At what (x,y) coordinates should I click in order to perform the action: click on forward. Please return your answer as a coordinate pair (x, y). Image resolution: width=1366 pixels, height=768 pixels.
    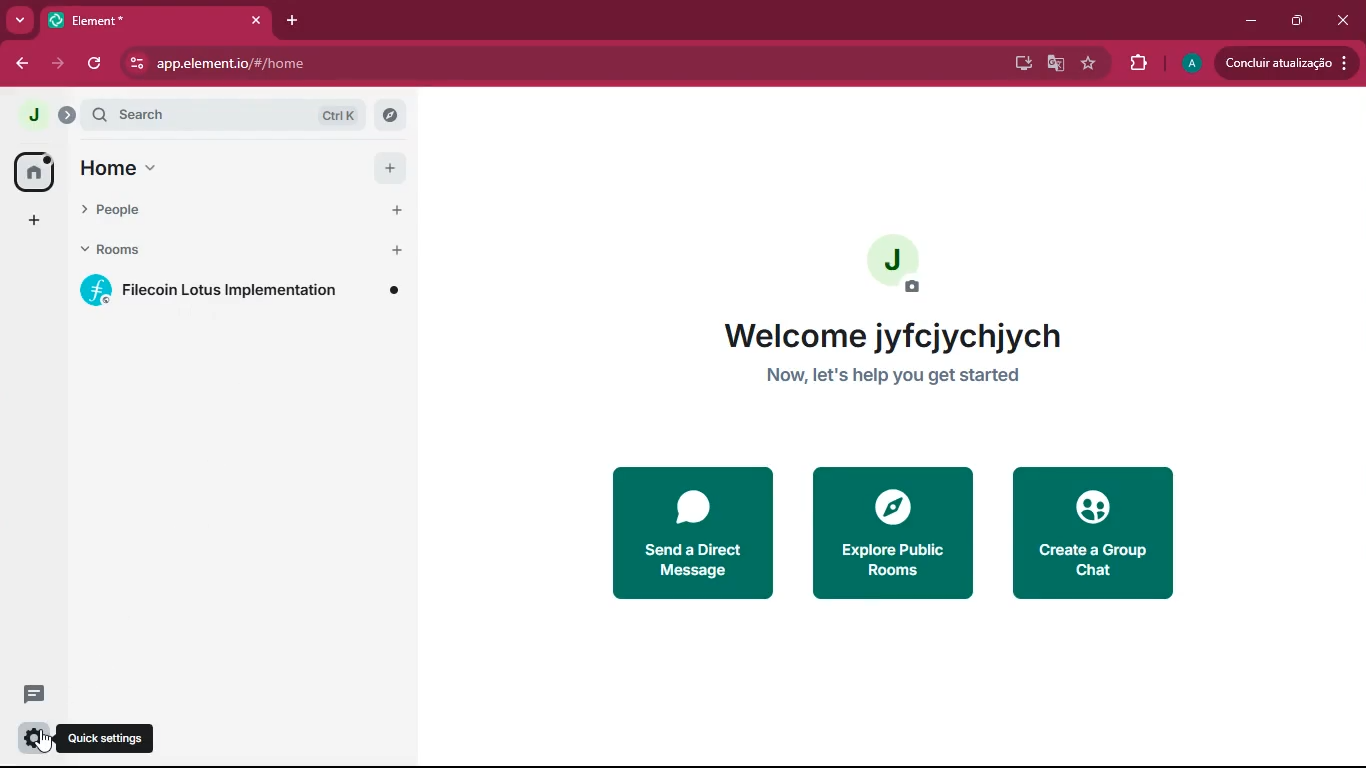
    Looking at the image, I should click on (61, 64).